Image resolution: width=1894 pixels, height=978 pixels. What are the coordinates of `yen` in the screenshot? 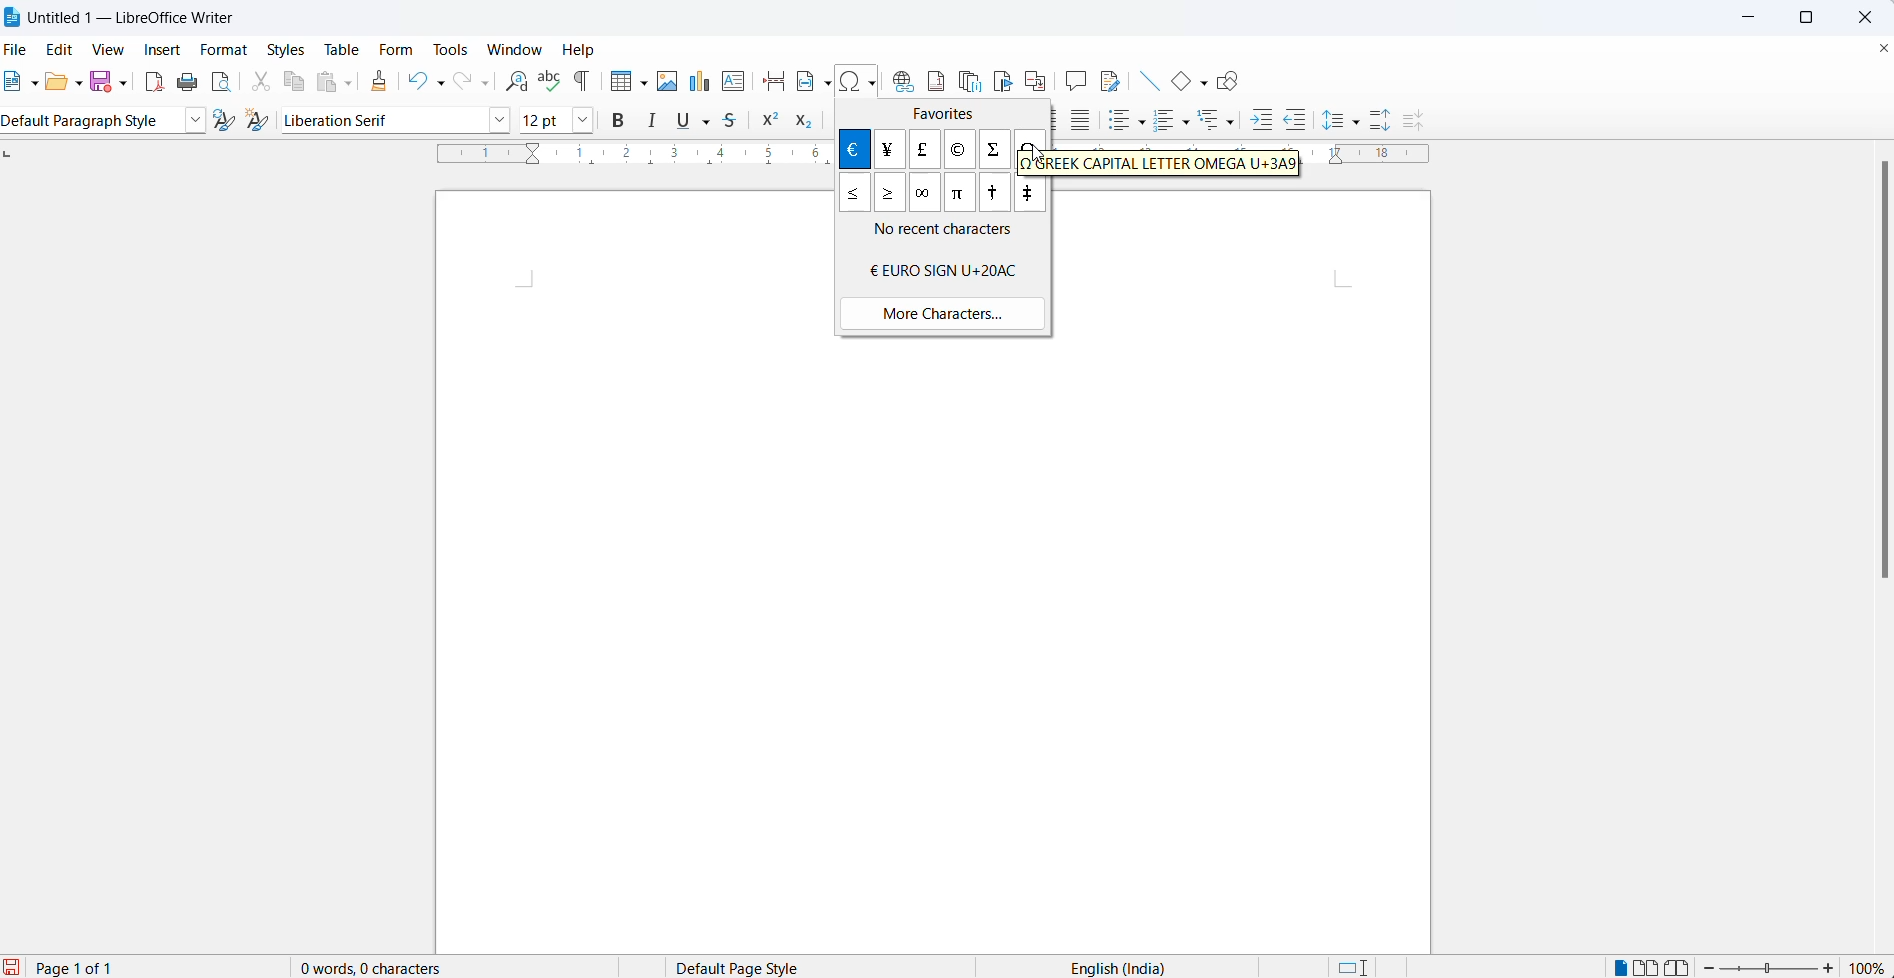 It's located at (894, 148).